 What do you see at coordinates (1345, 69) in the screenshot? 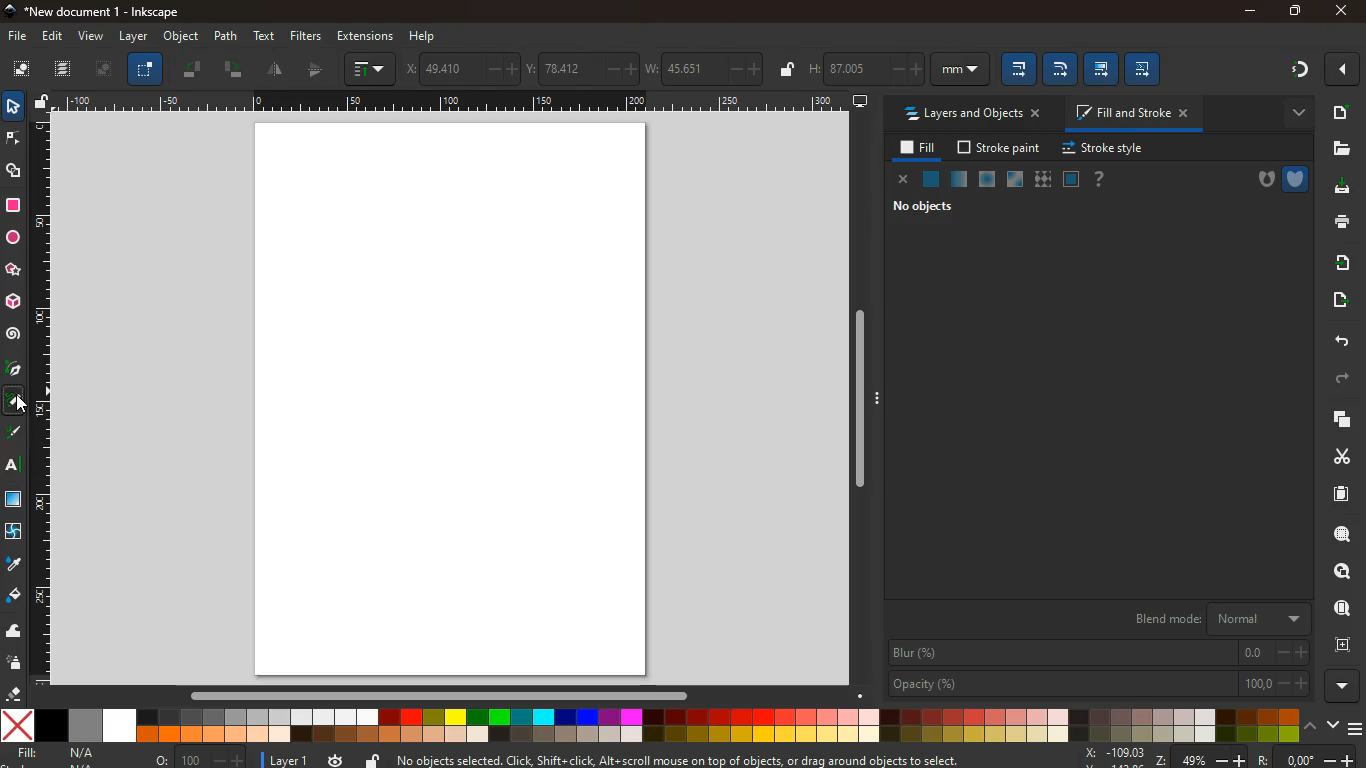
I see `more` at bounding box center [1345, 69].